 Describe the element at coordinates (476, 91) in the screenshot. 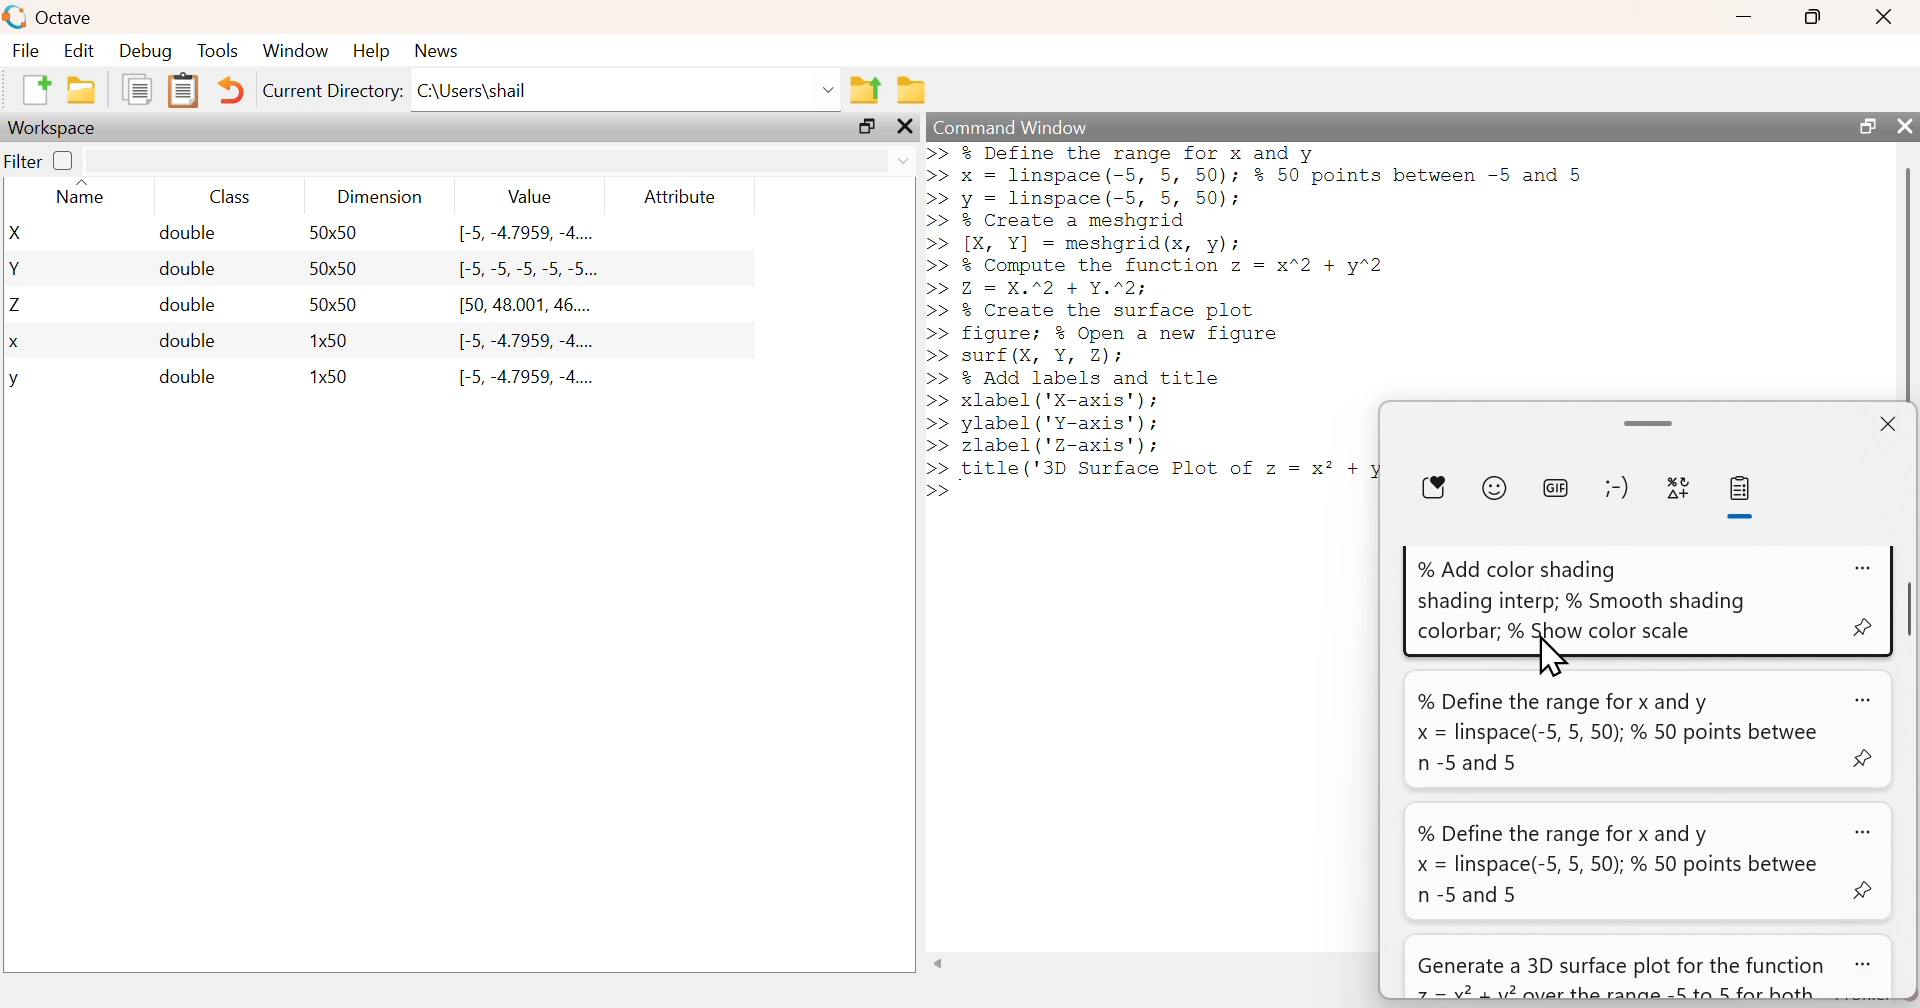

I see `C:\Users\shail` at that location.